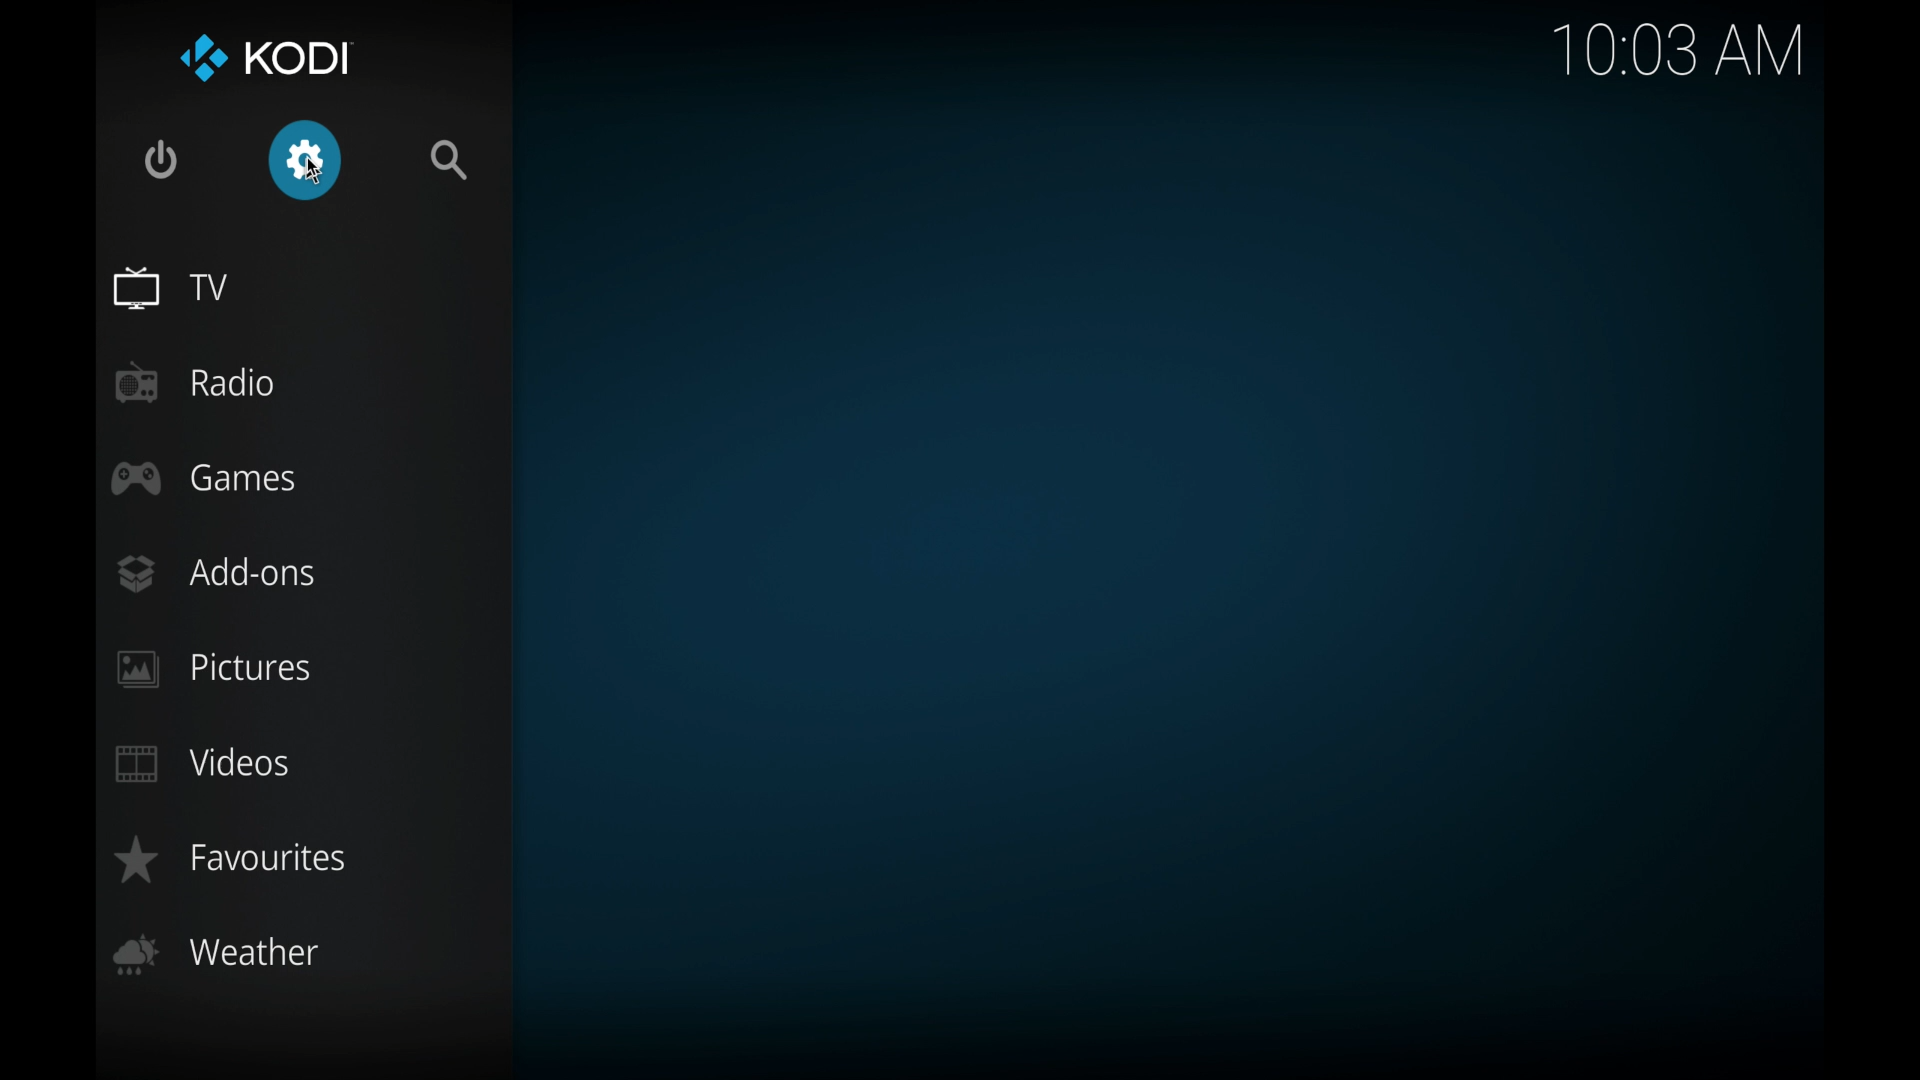 The height and width of the screenshot is (1080, 1920). Describe the element at coordinates (172, 287) in the screenshot. I see `TV` at that location.